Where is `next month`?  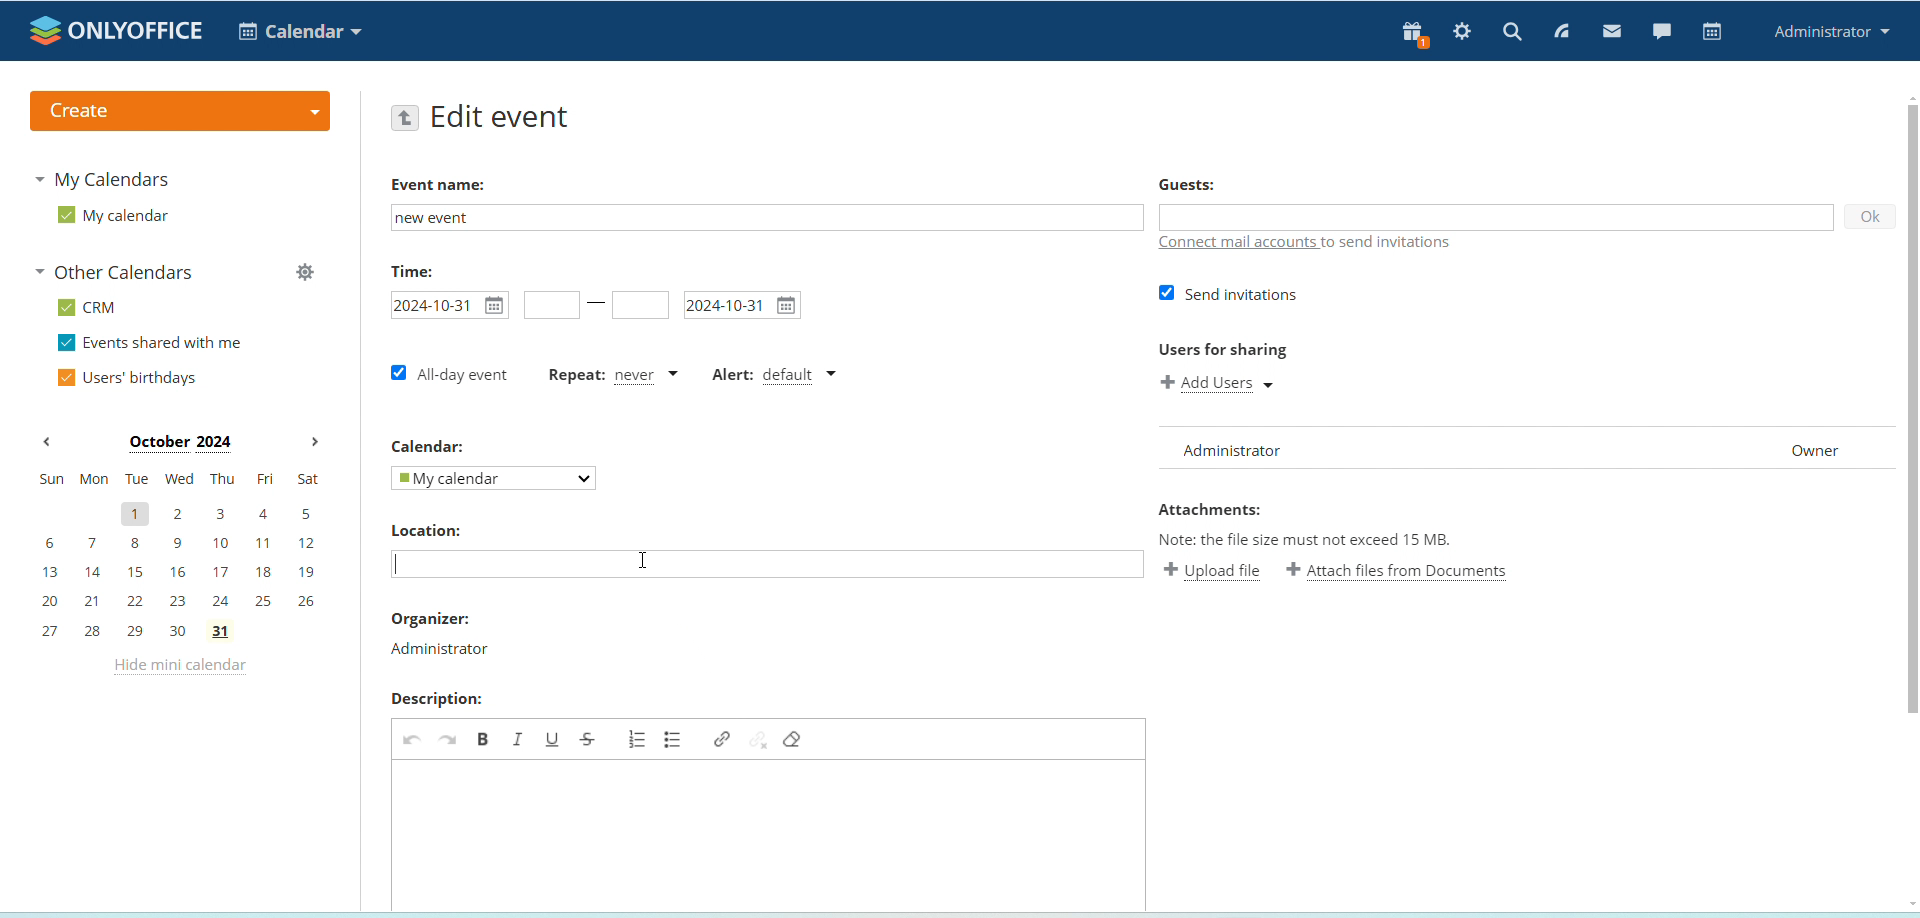 next month is located at coordinates (314, 443).